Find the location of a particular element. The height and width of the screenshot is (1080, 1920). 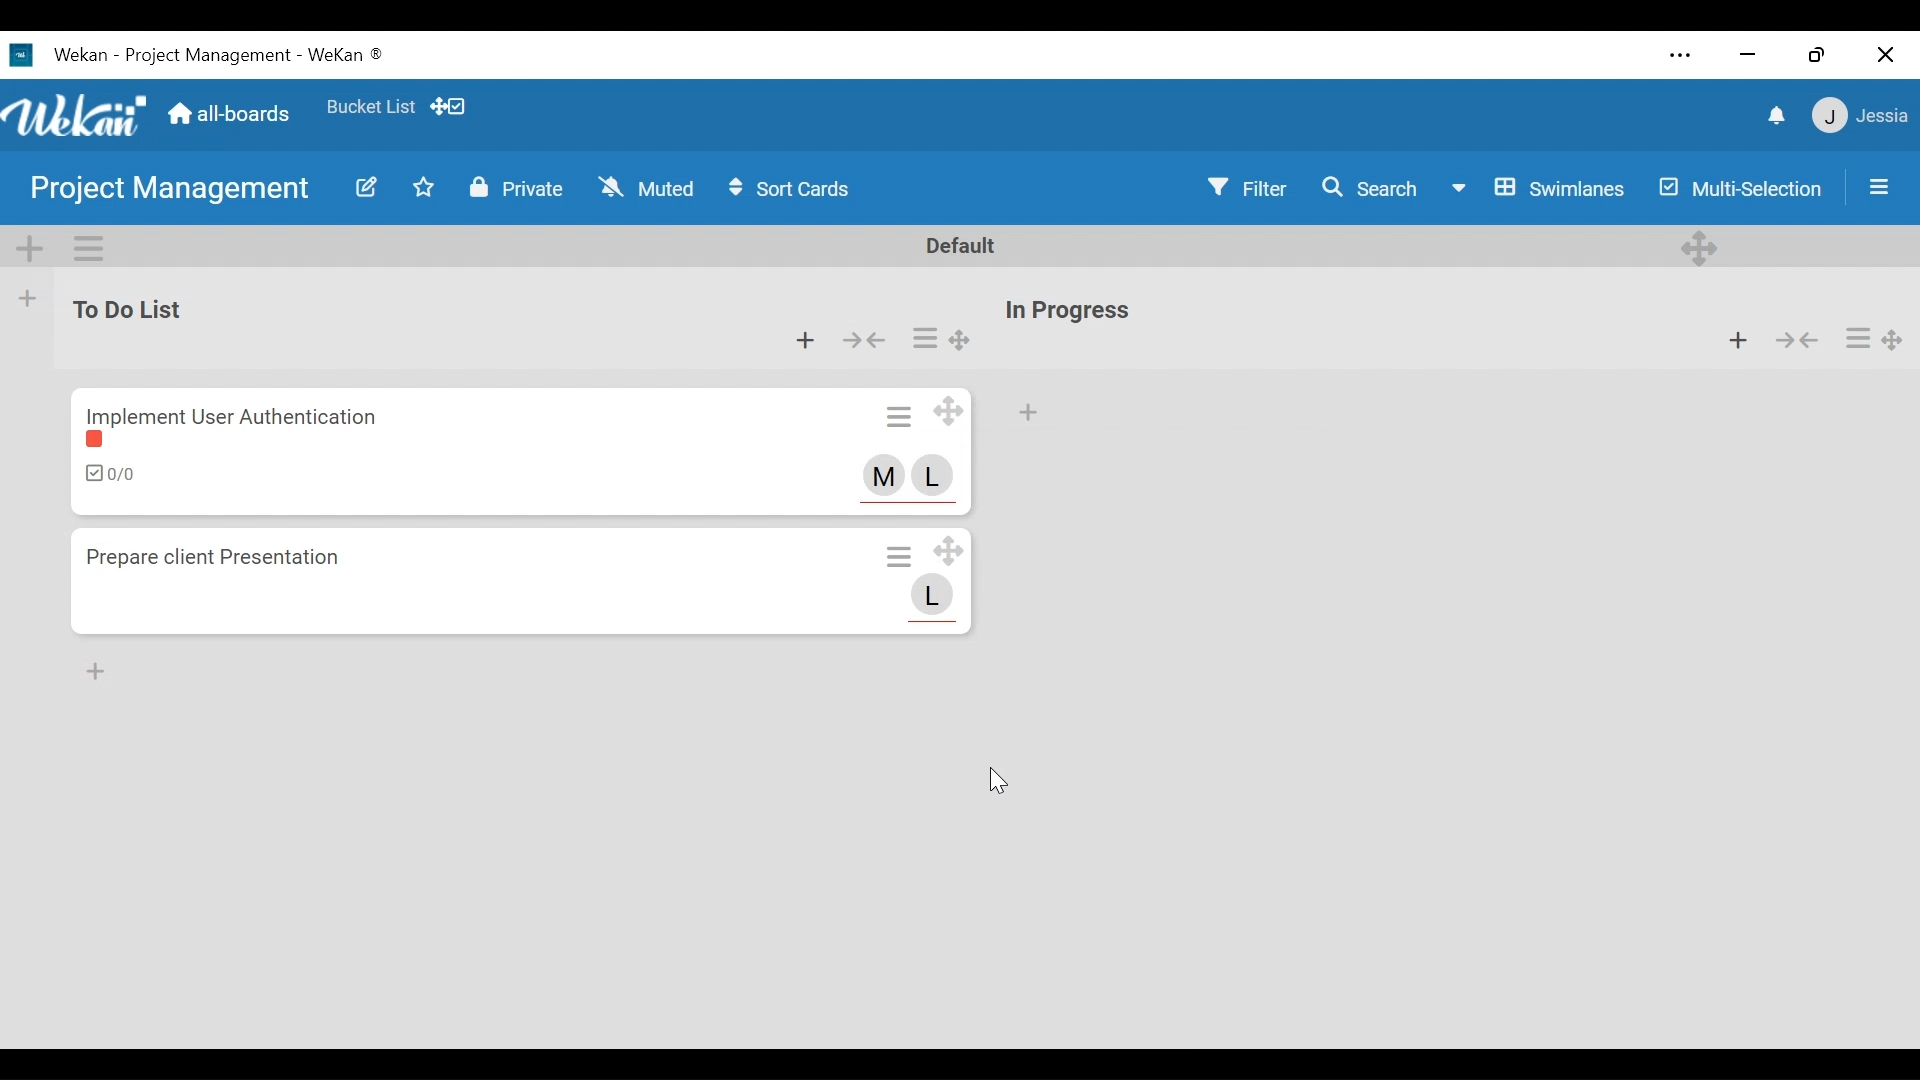

Edit is located at coordinates (368, 186).